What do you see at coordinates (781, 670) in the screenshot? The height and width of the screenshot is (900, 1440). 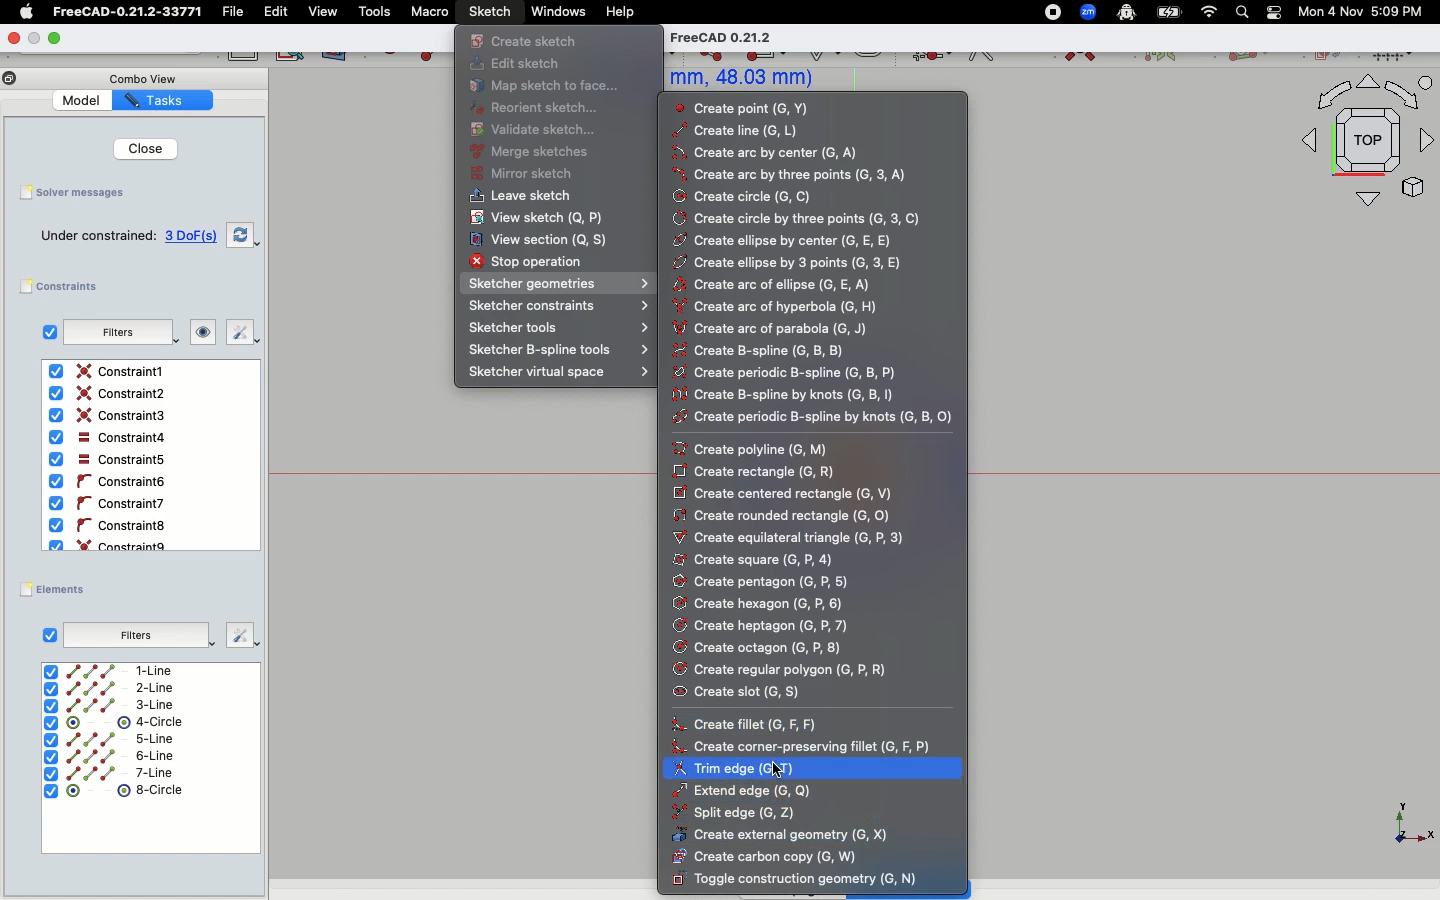 I see `Create regular polygon` at bounding box center [781, 670].